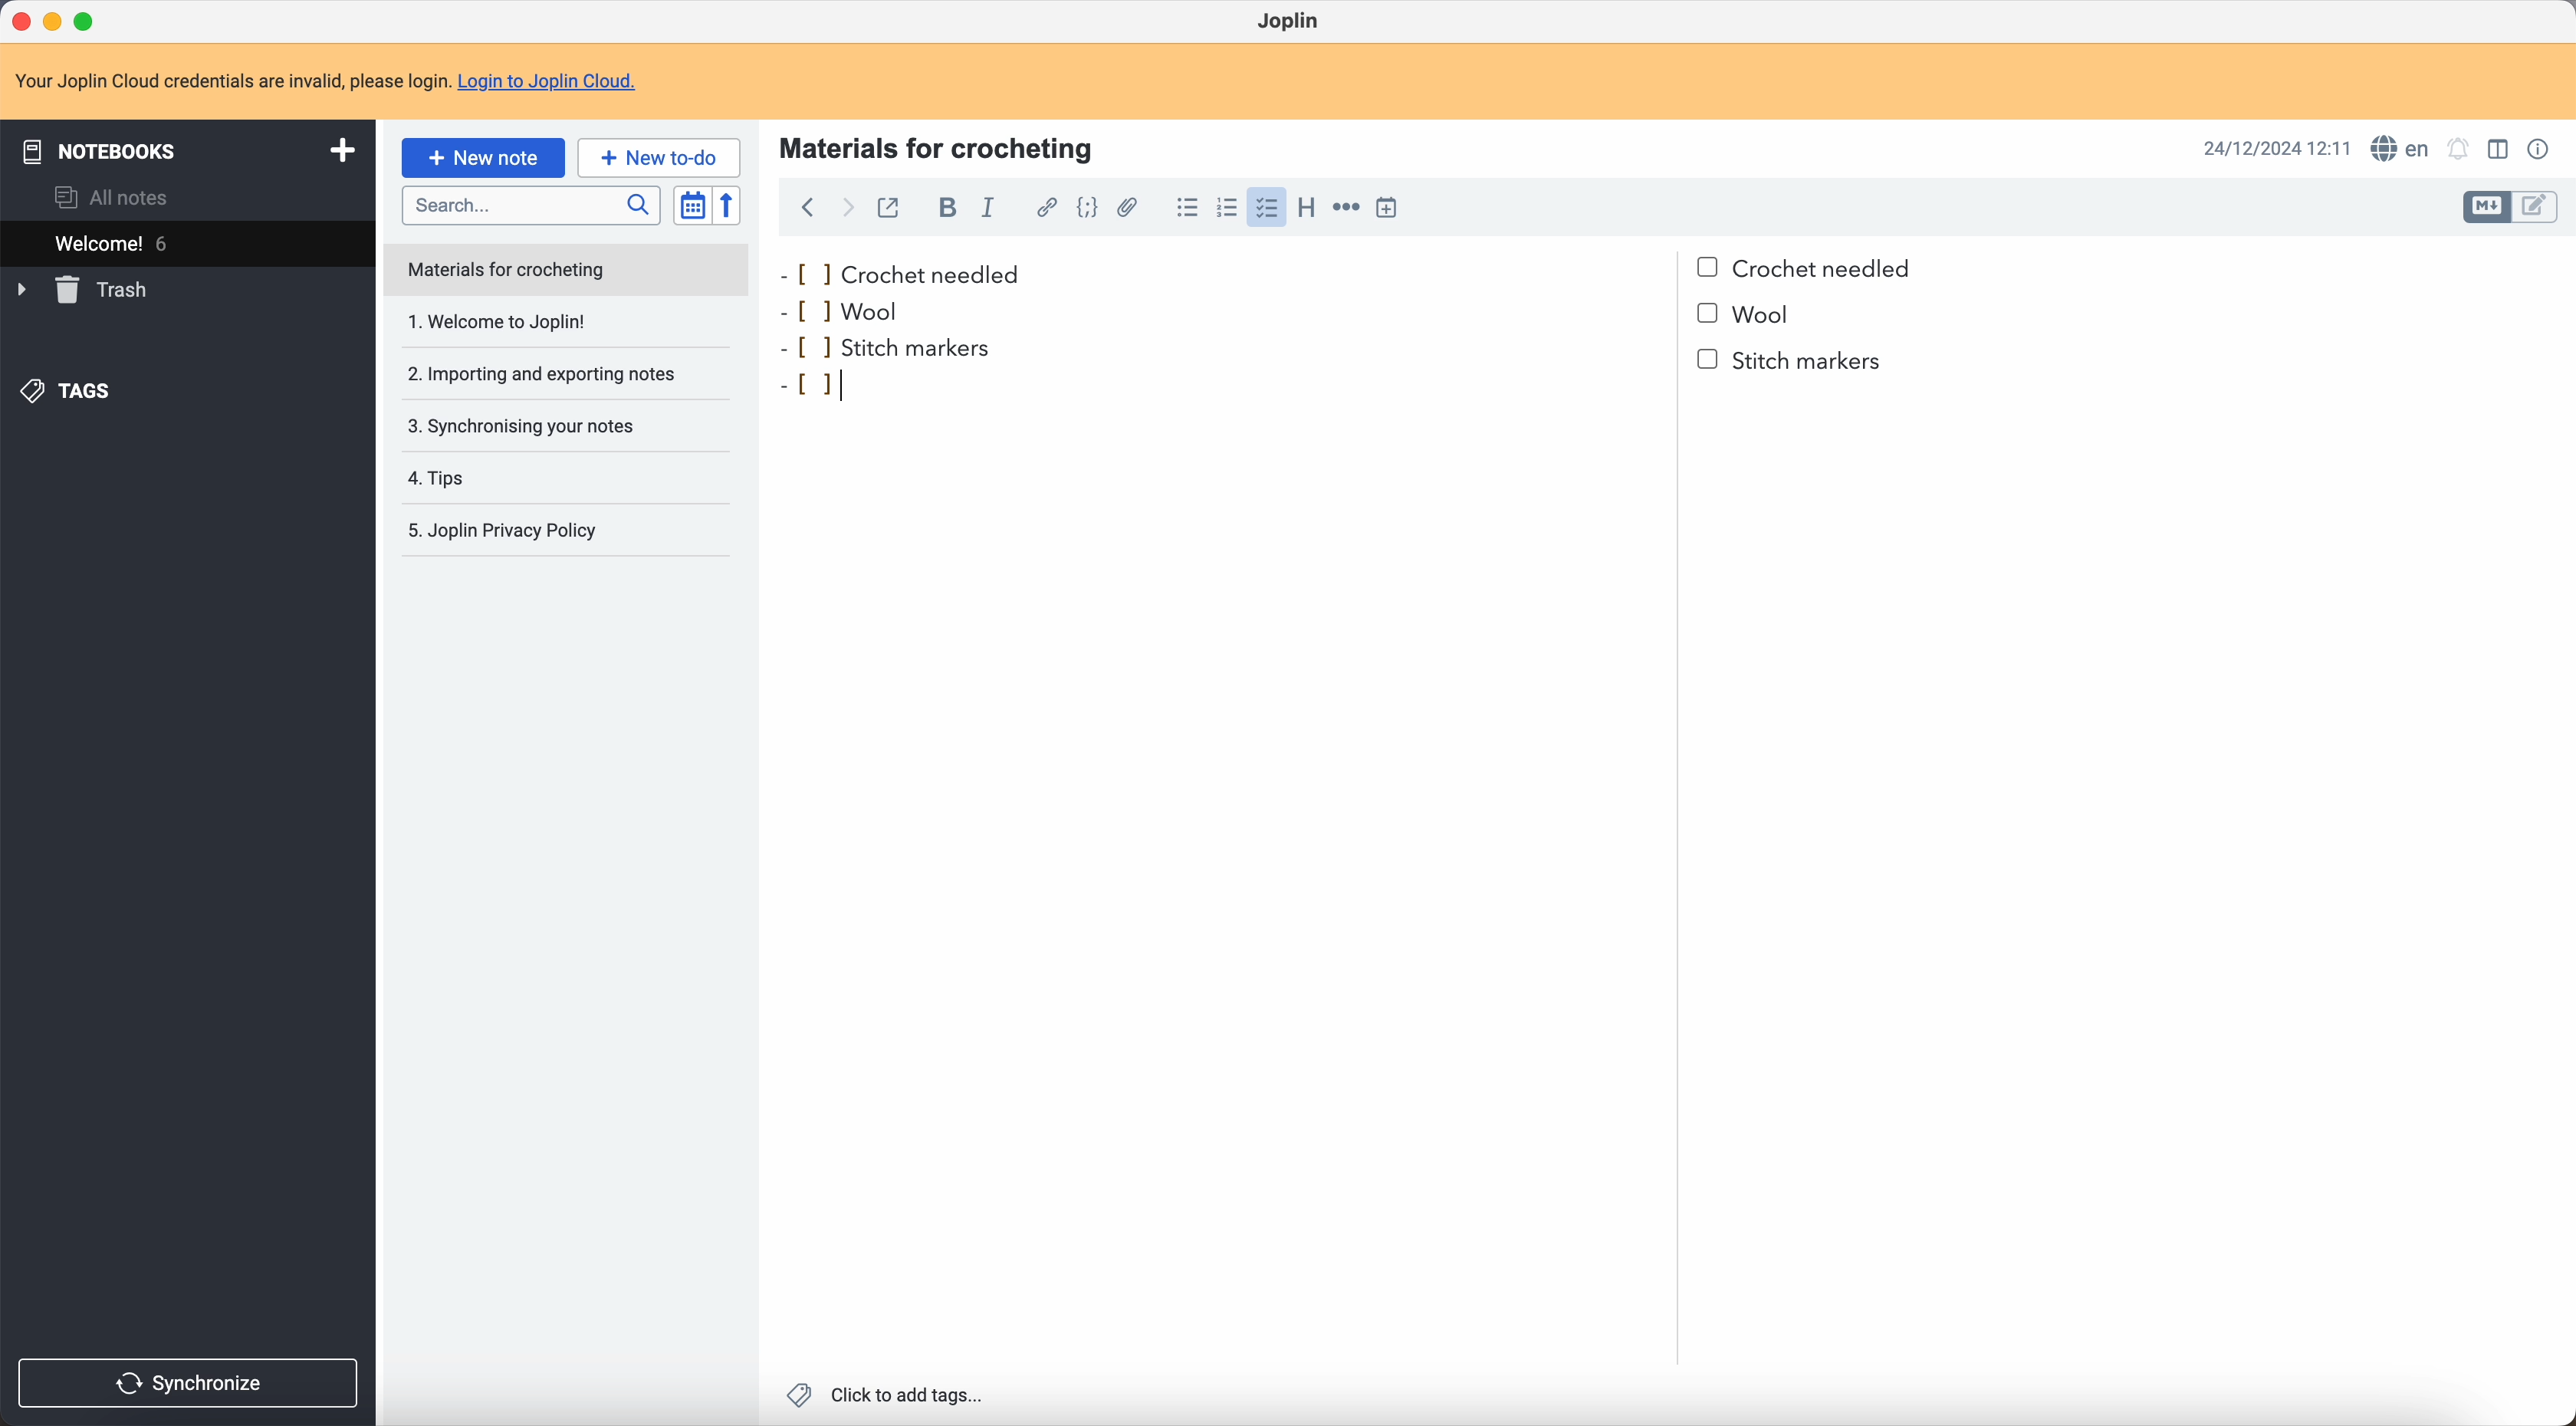  I want to click on wool, so click(870, 310).